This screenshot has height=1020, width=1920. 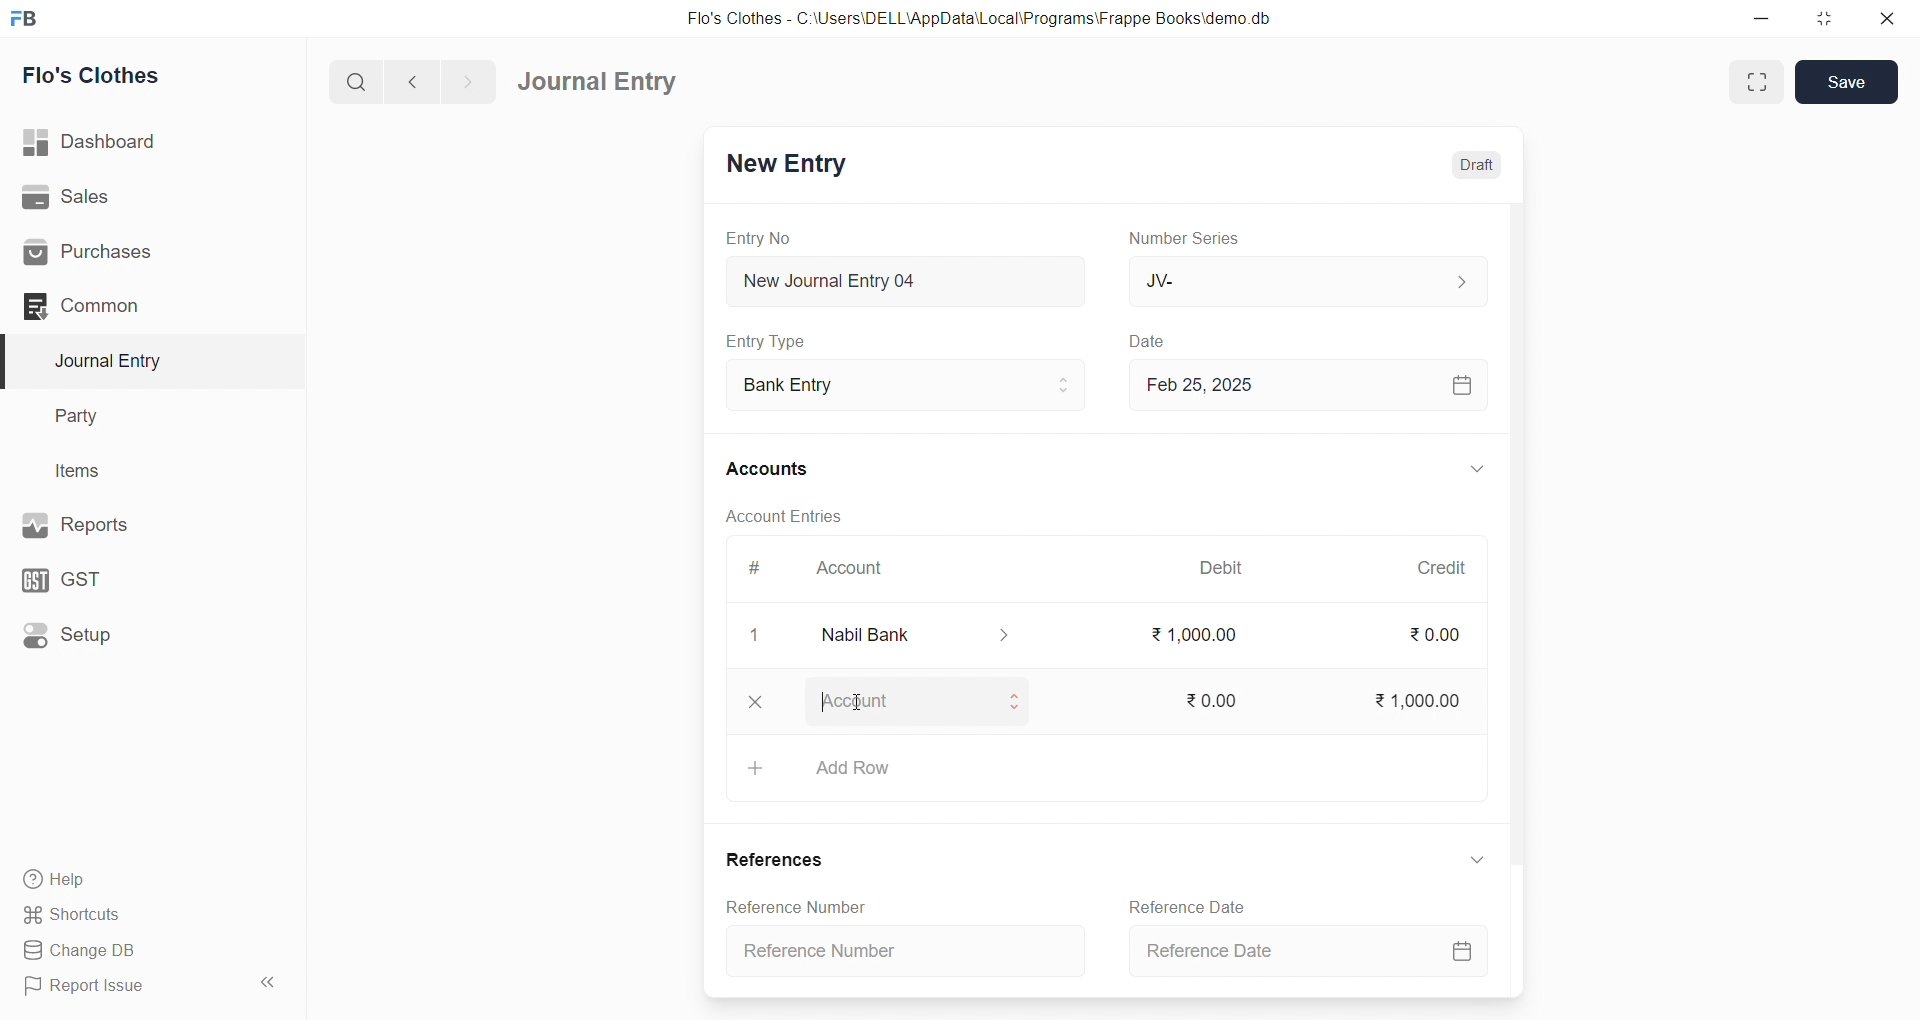 What do you see at coordinates (1222, 570) in the screenshot?
I see `Debit` at bounding box center [1222, 570].